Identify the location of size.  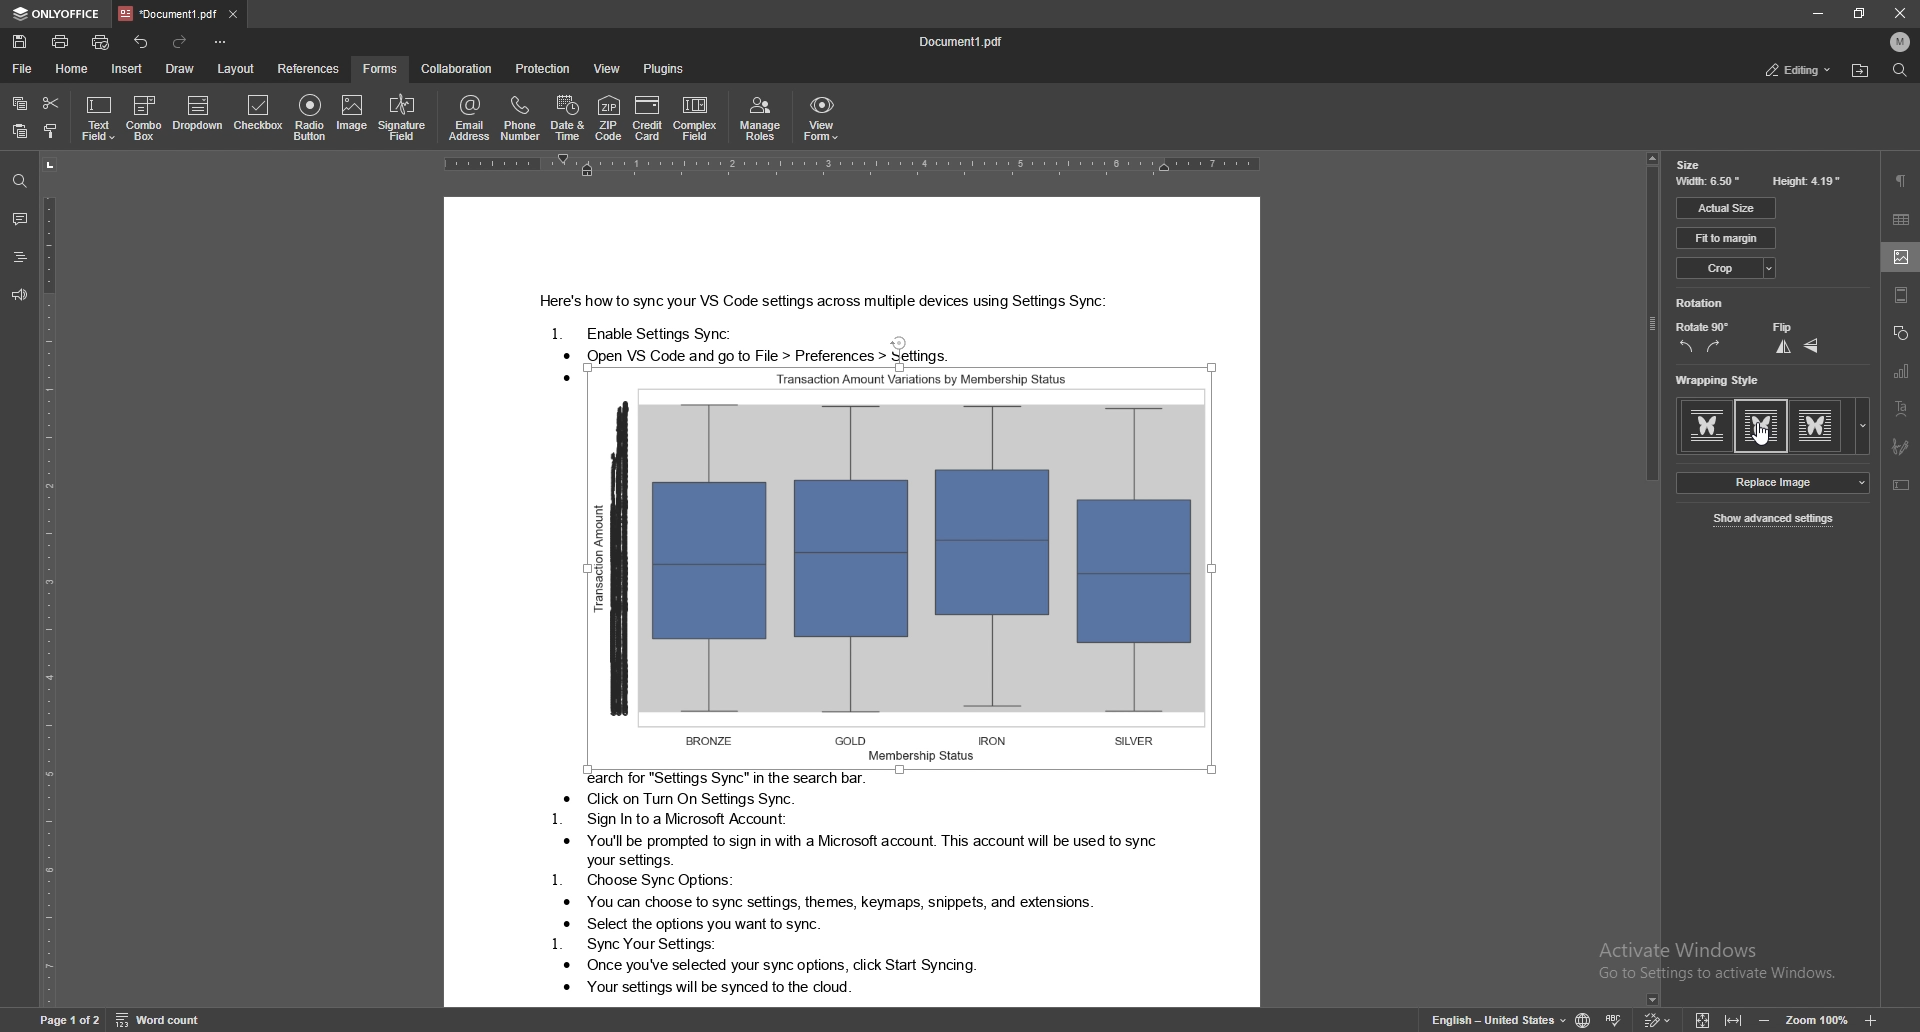
(1689, 164).